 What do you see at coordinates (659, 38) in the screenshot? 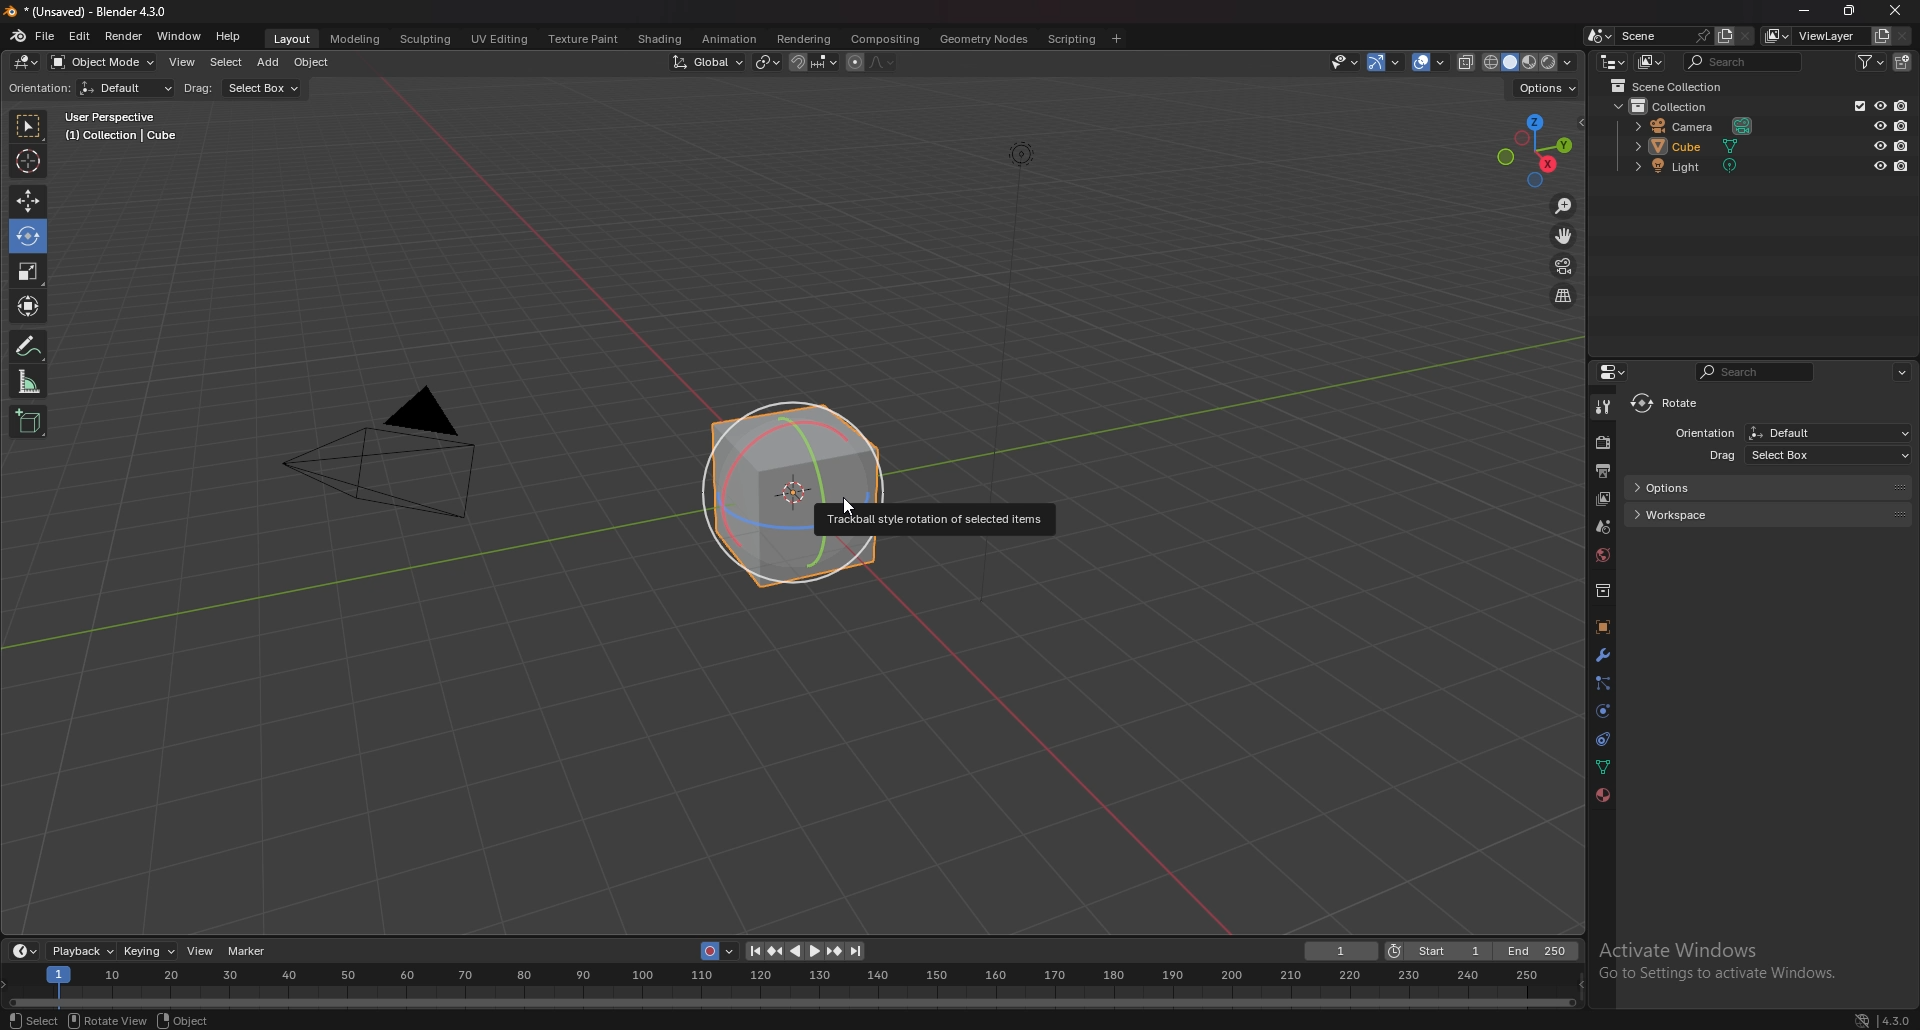
I see `shading` at bounding box center [659, 38].